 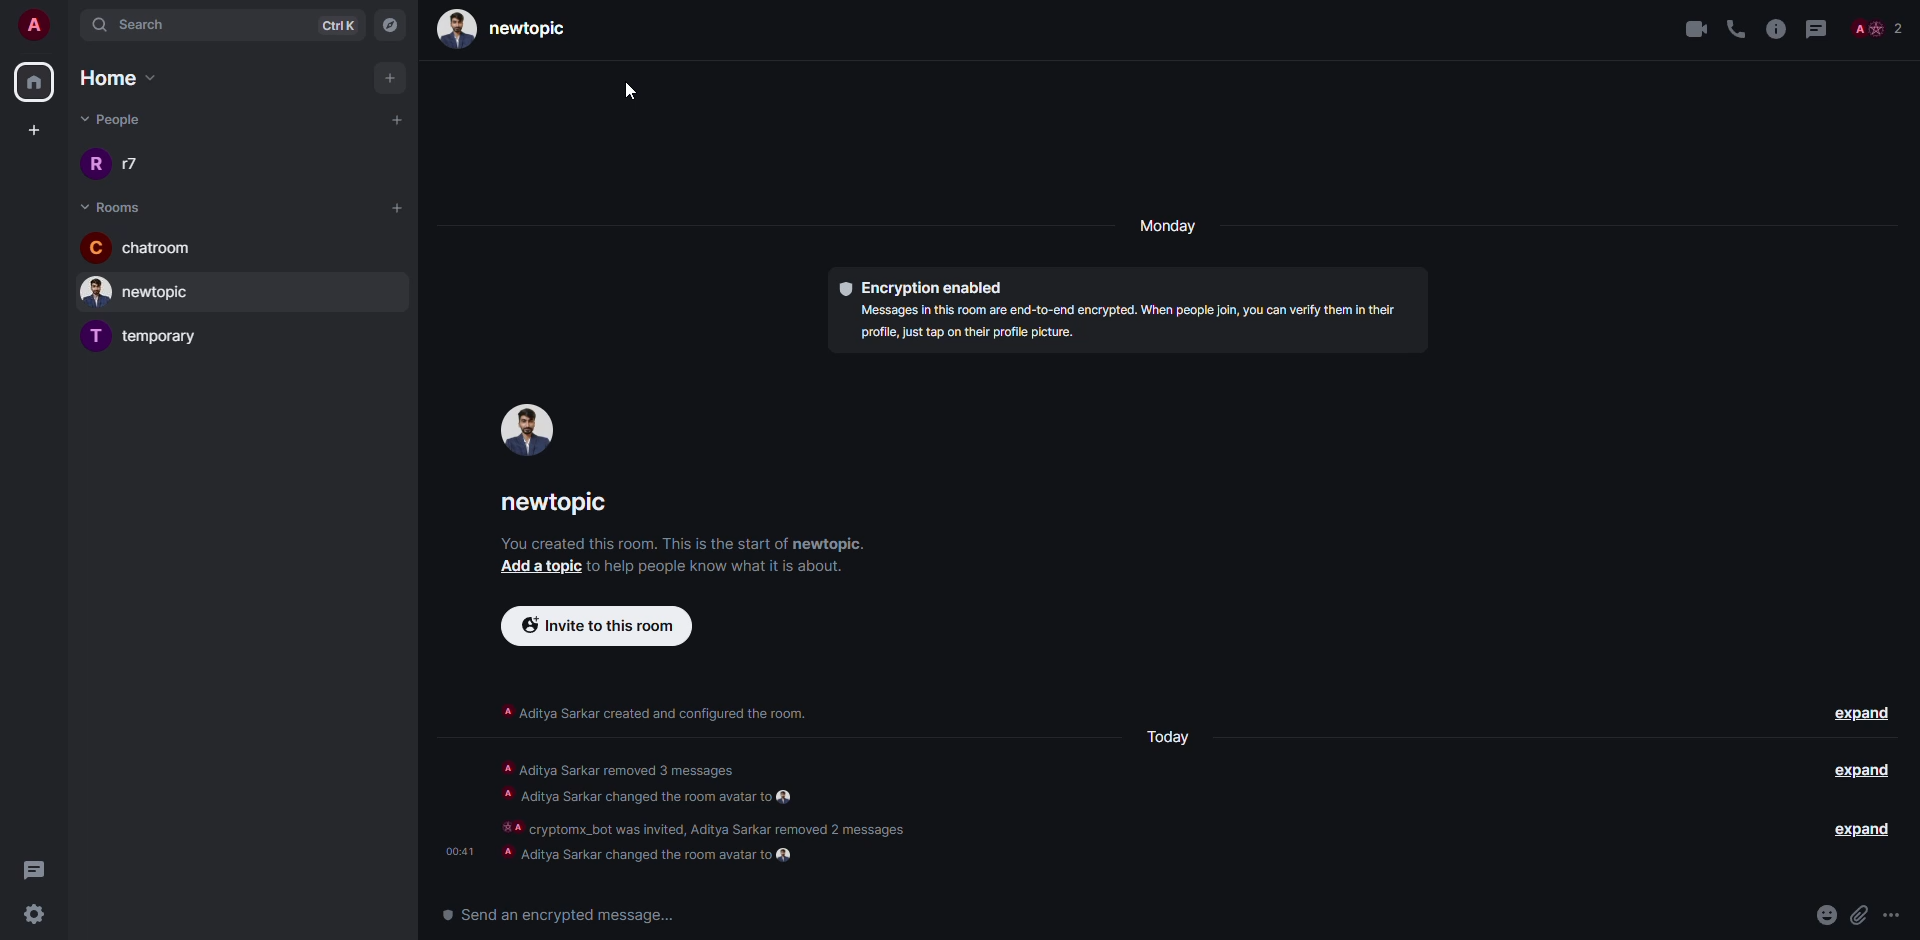 I want to click on Monday, so click(x=1172, y=741).